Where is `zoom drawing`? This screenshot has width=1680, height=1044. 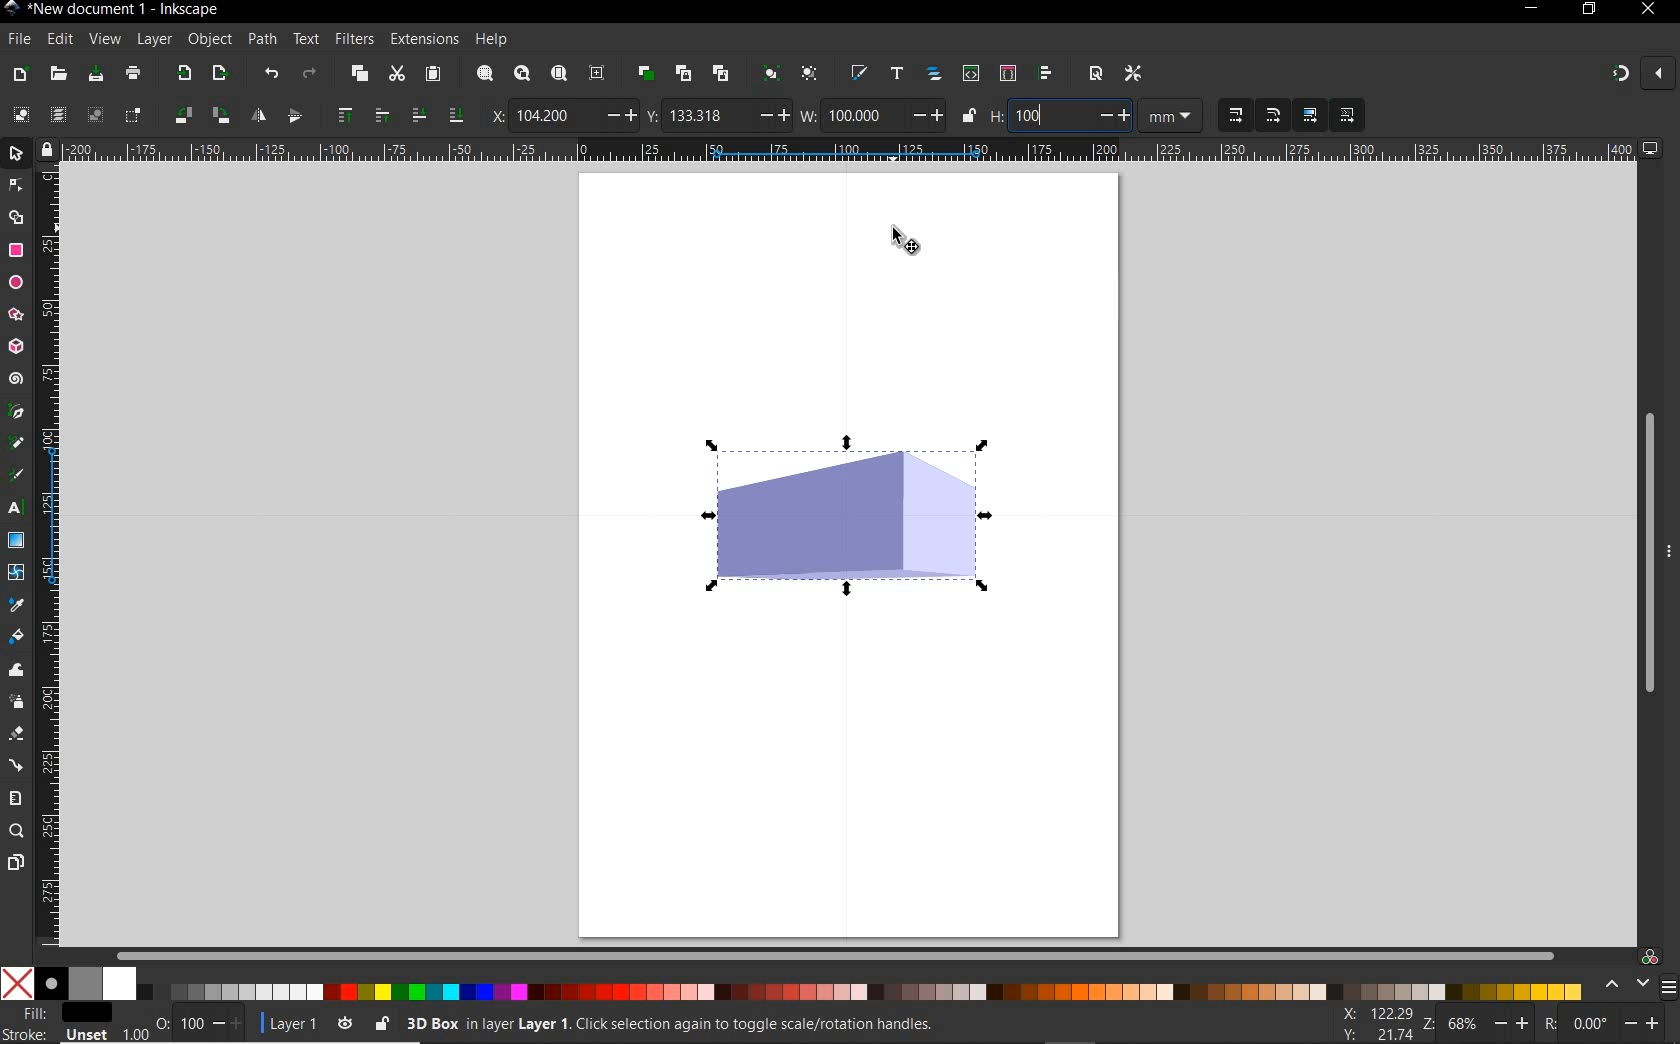 zoom drawing is located at coordinates (522, 72).